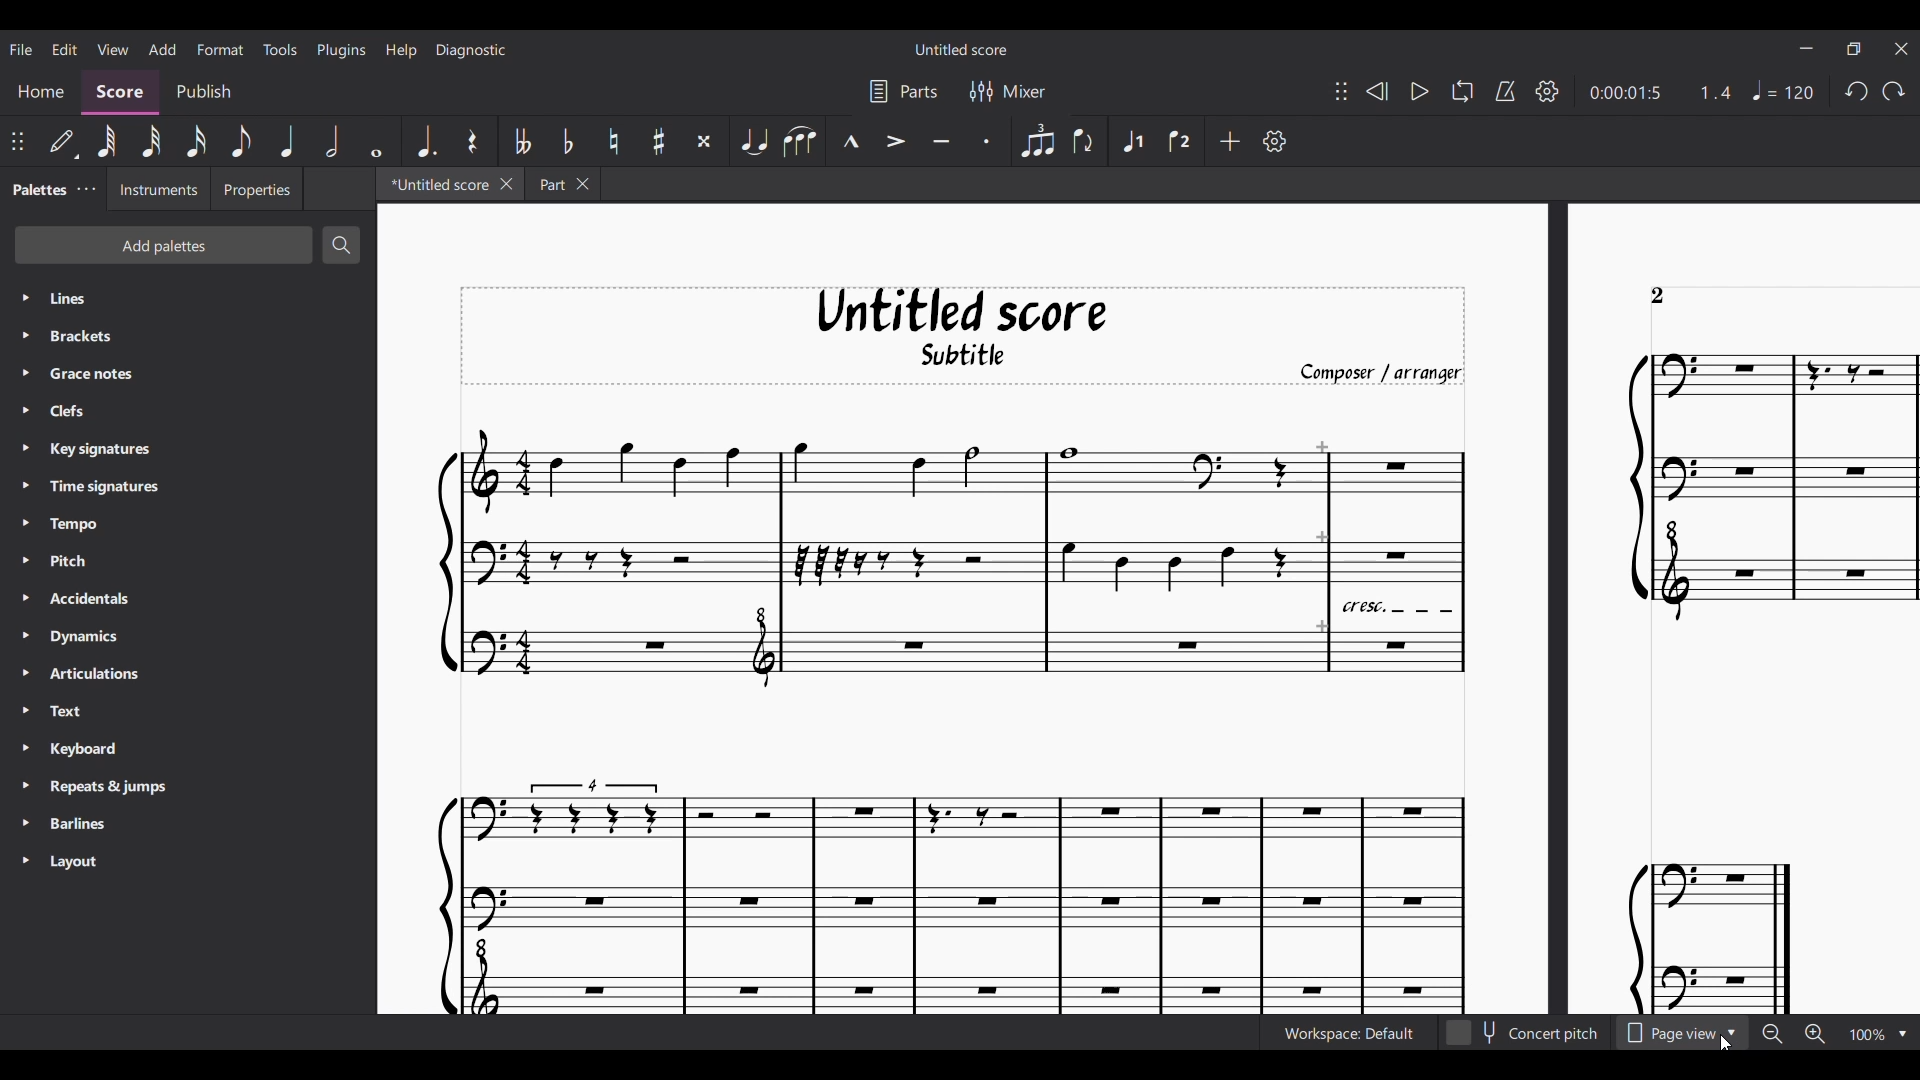  I want to click on Show interface in a smaller tab , so click(1854, 49).